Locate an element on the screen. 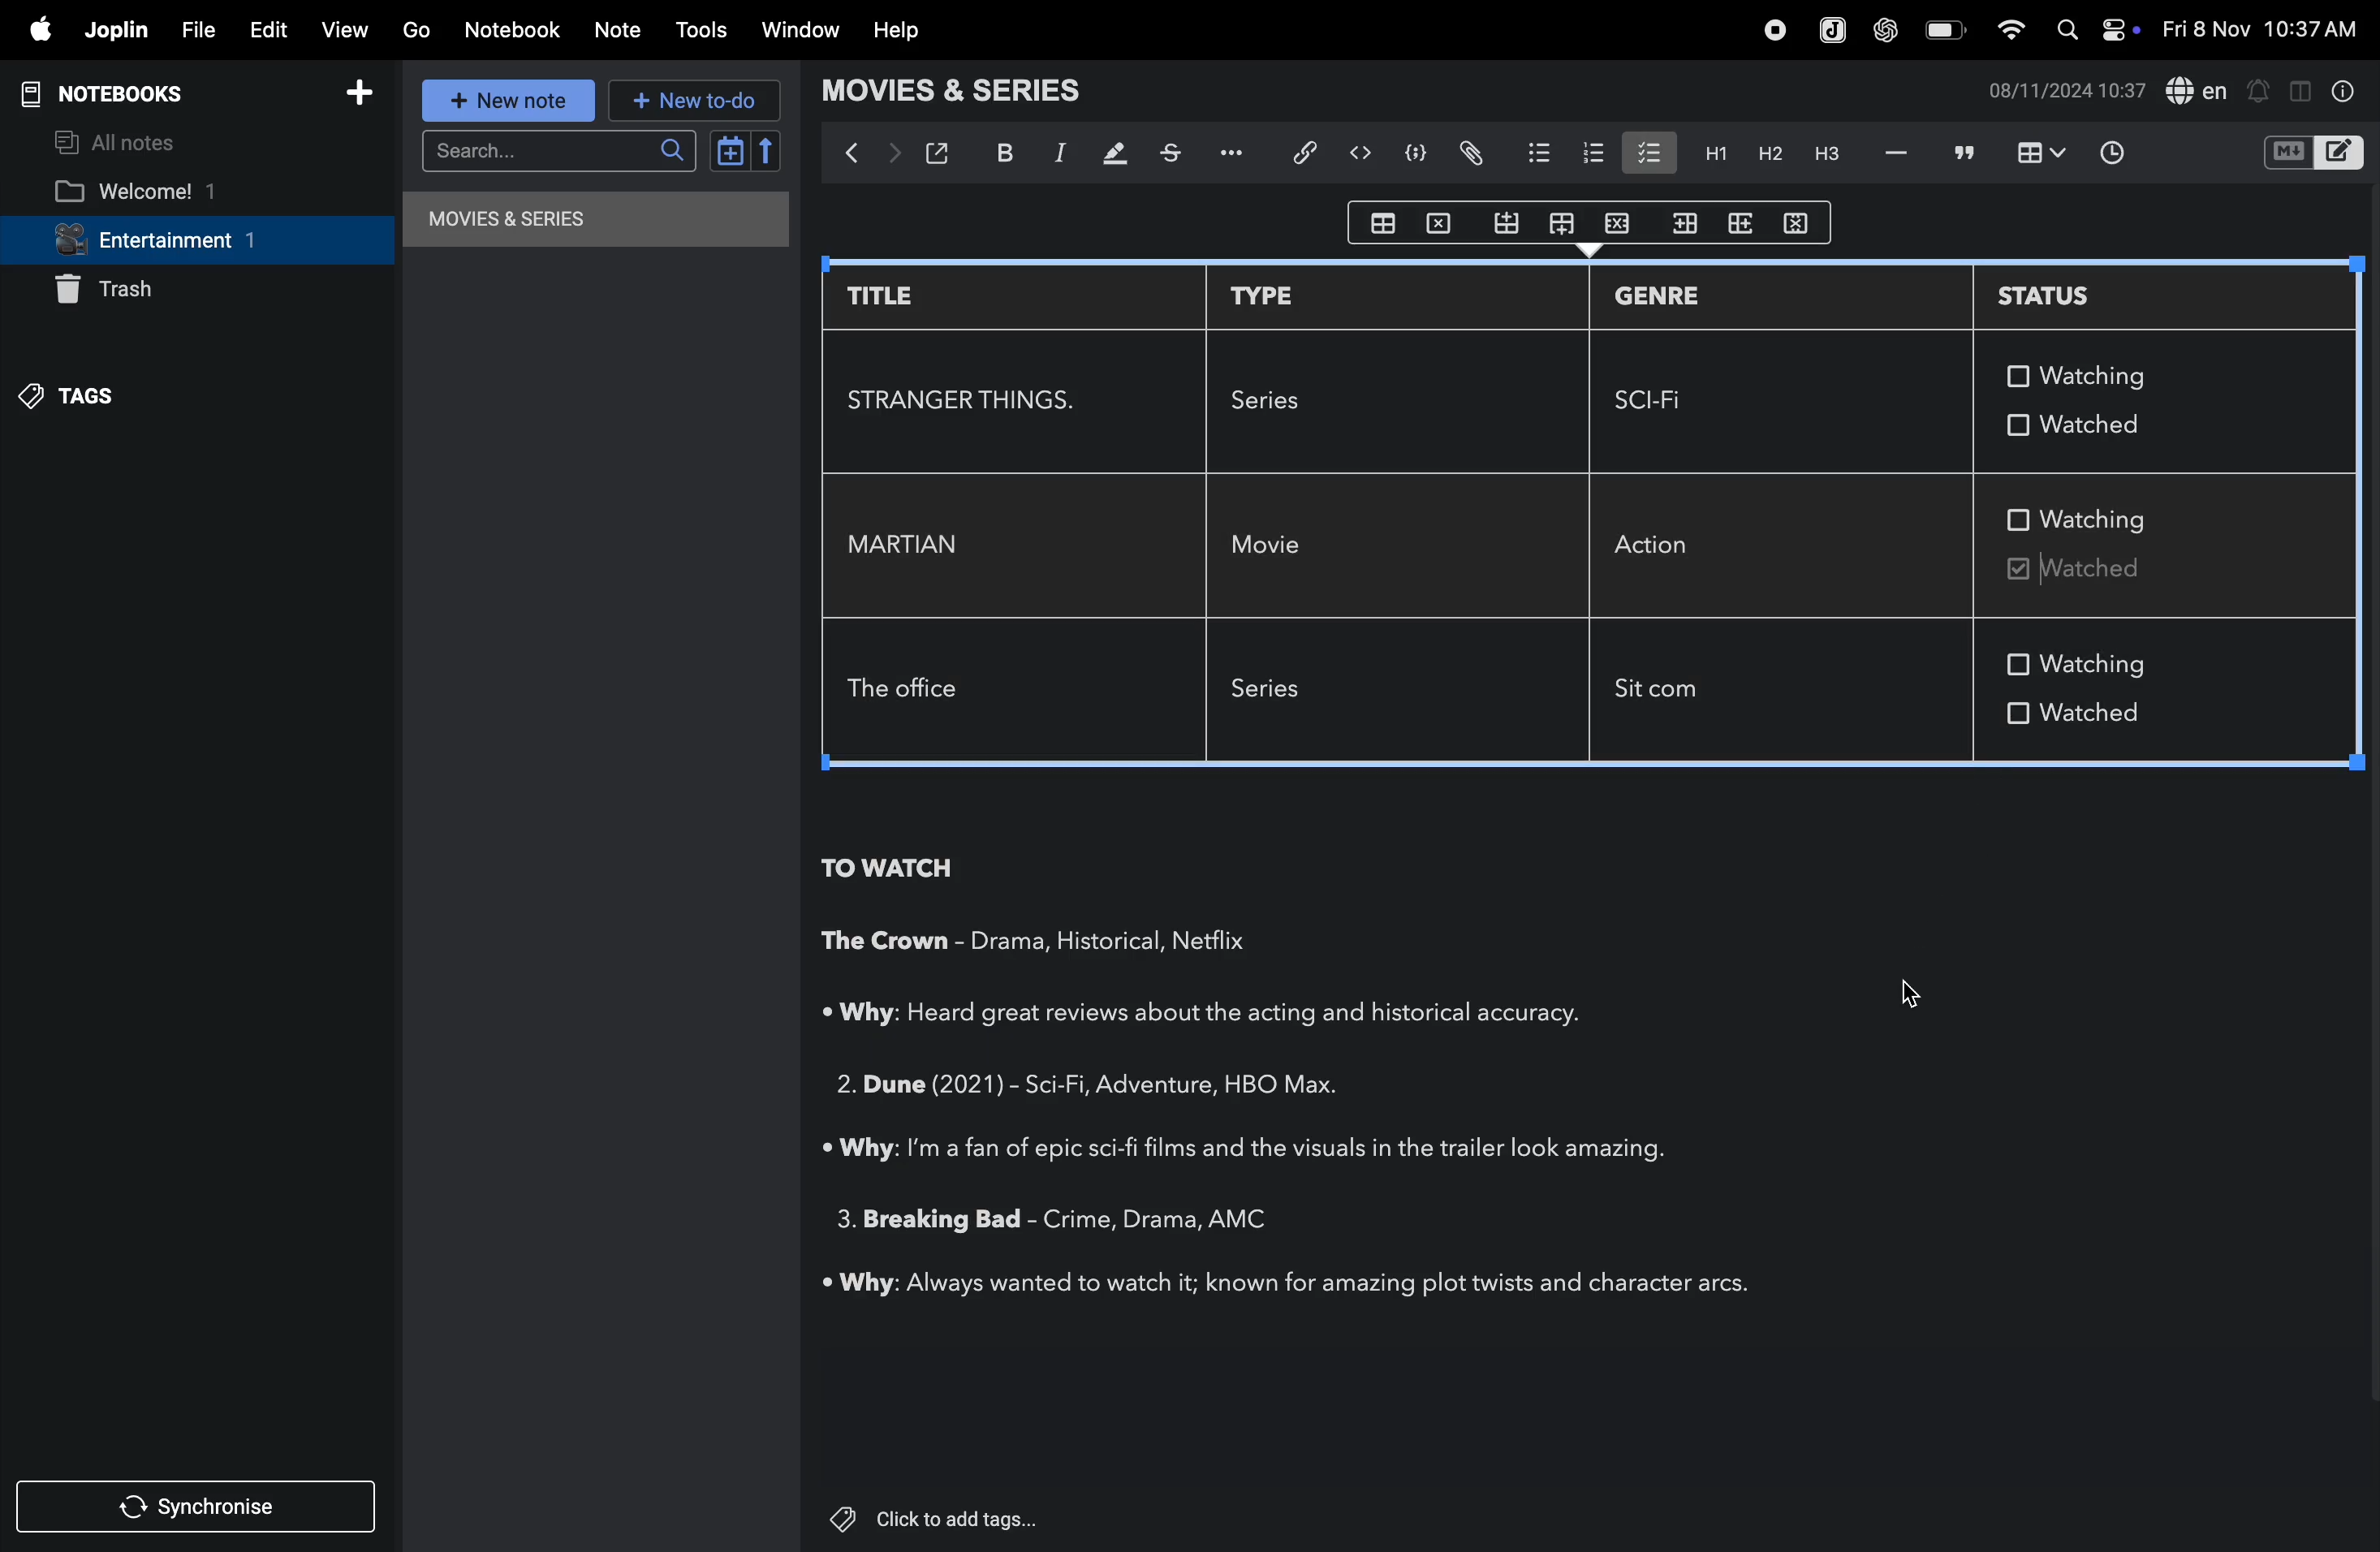  search bar is located at coordinates (554, 152).